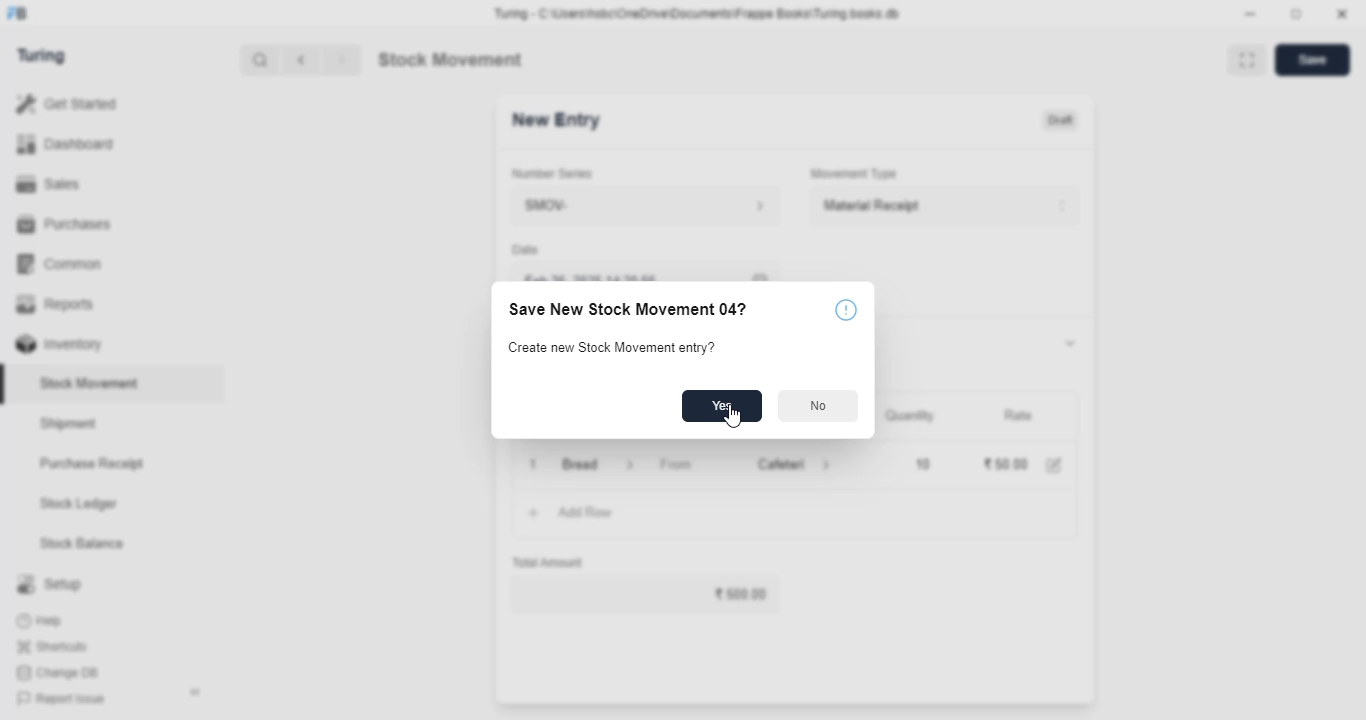 The image size is (1366, 720). I want to click on calendar, so click(758, 272).